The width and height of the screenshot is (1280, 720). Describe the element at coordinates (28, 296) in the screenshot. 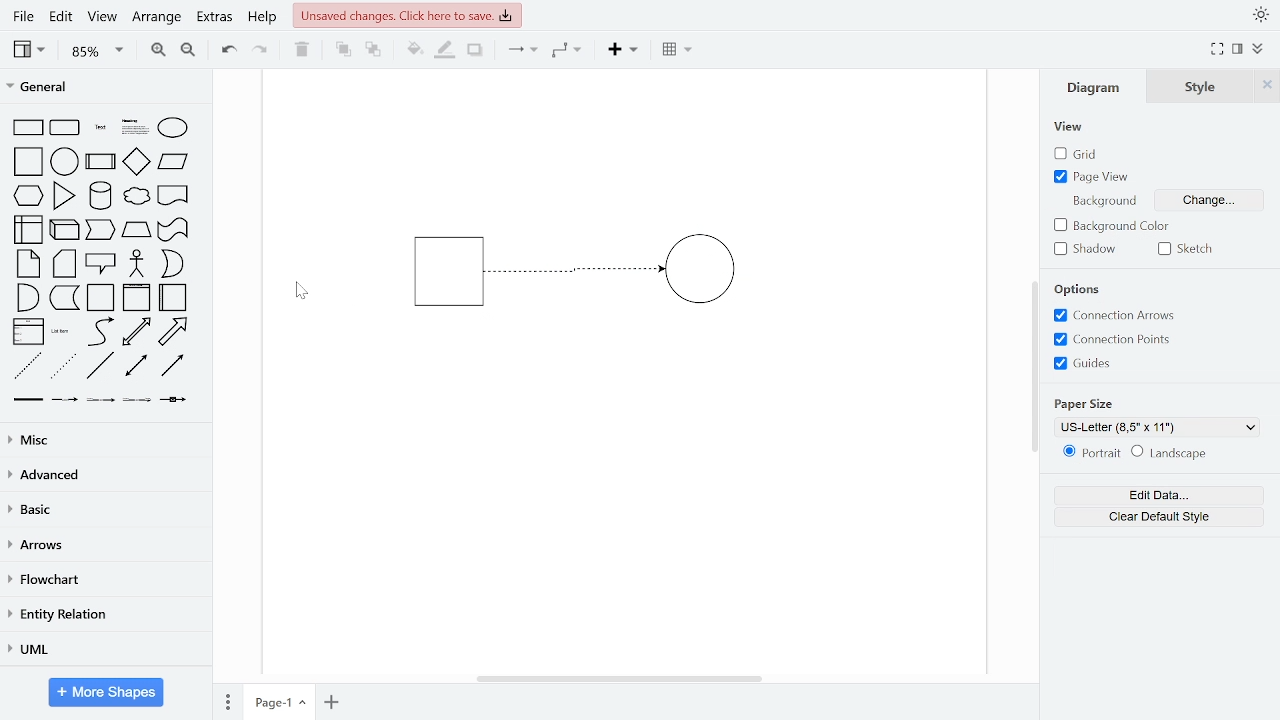

I see `and` at that location.